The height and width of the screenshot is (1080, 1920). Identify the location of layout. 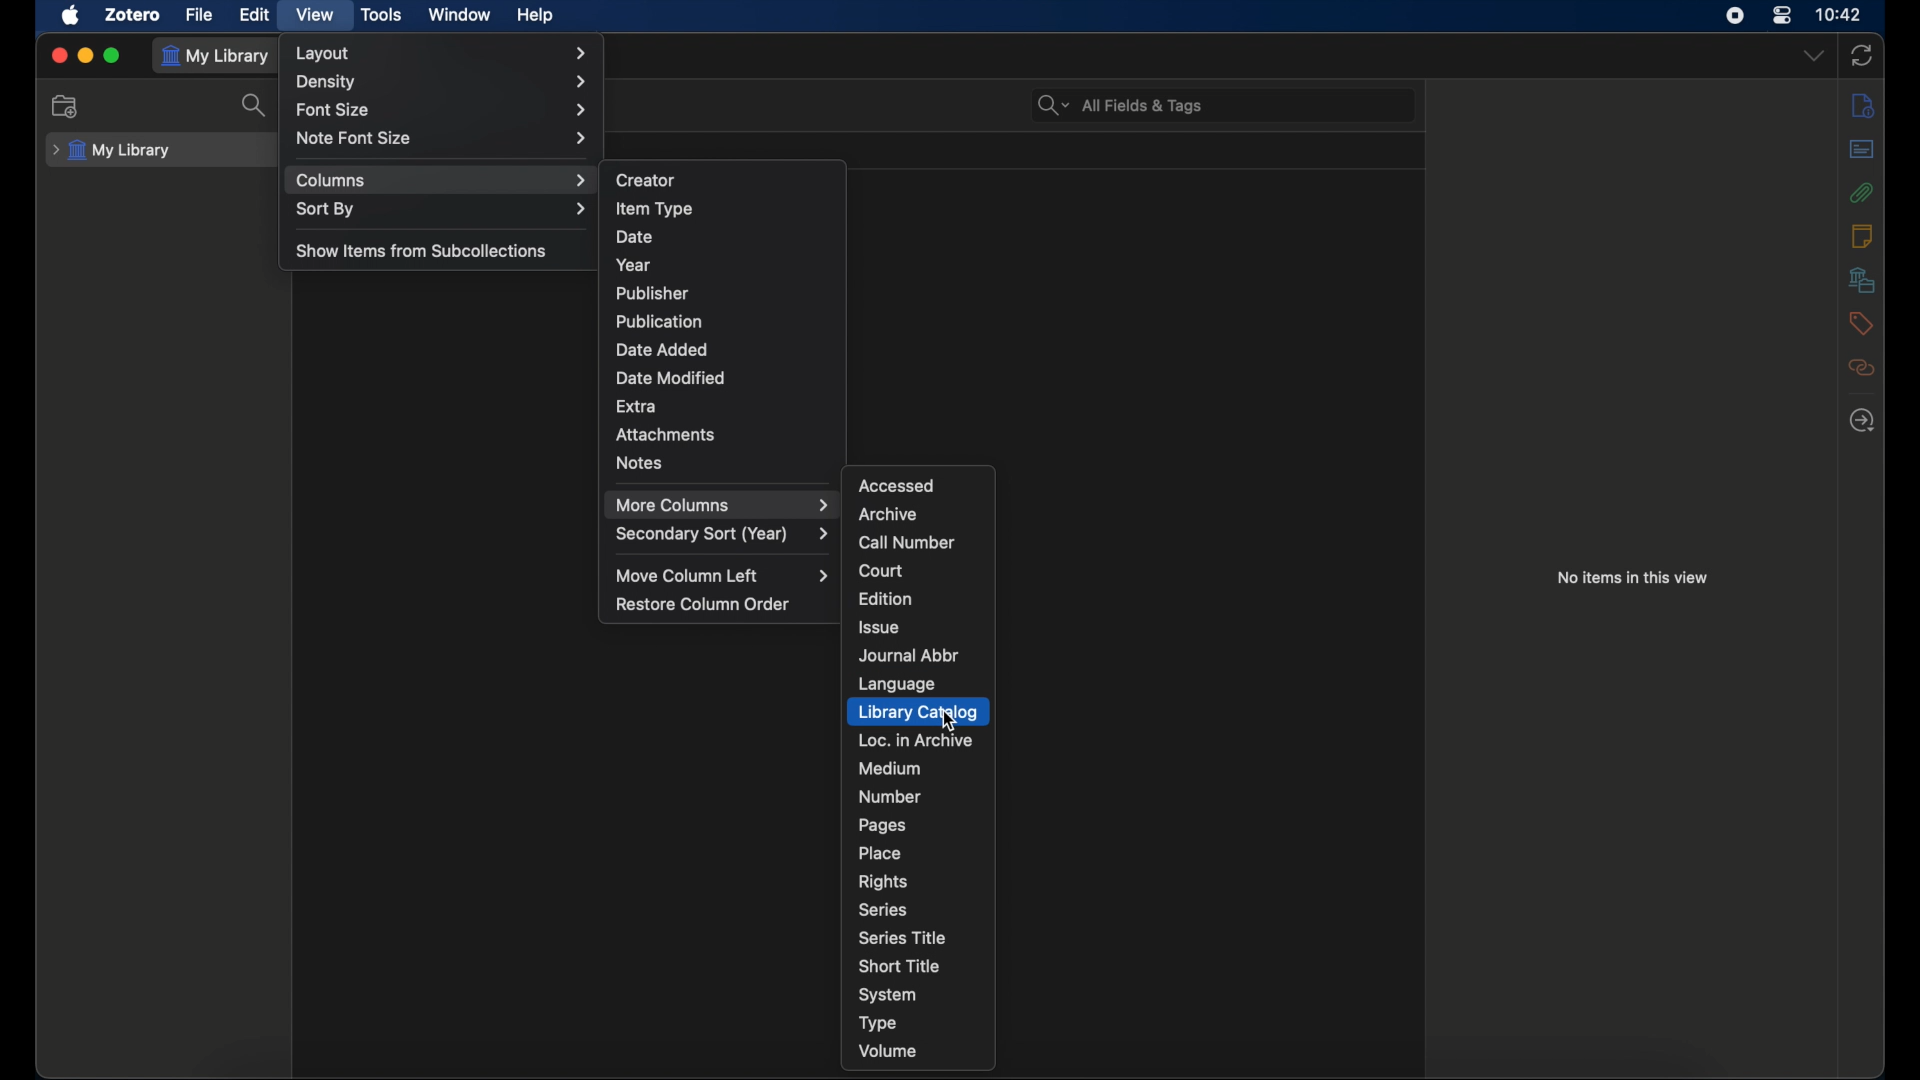
(442, 53).